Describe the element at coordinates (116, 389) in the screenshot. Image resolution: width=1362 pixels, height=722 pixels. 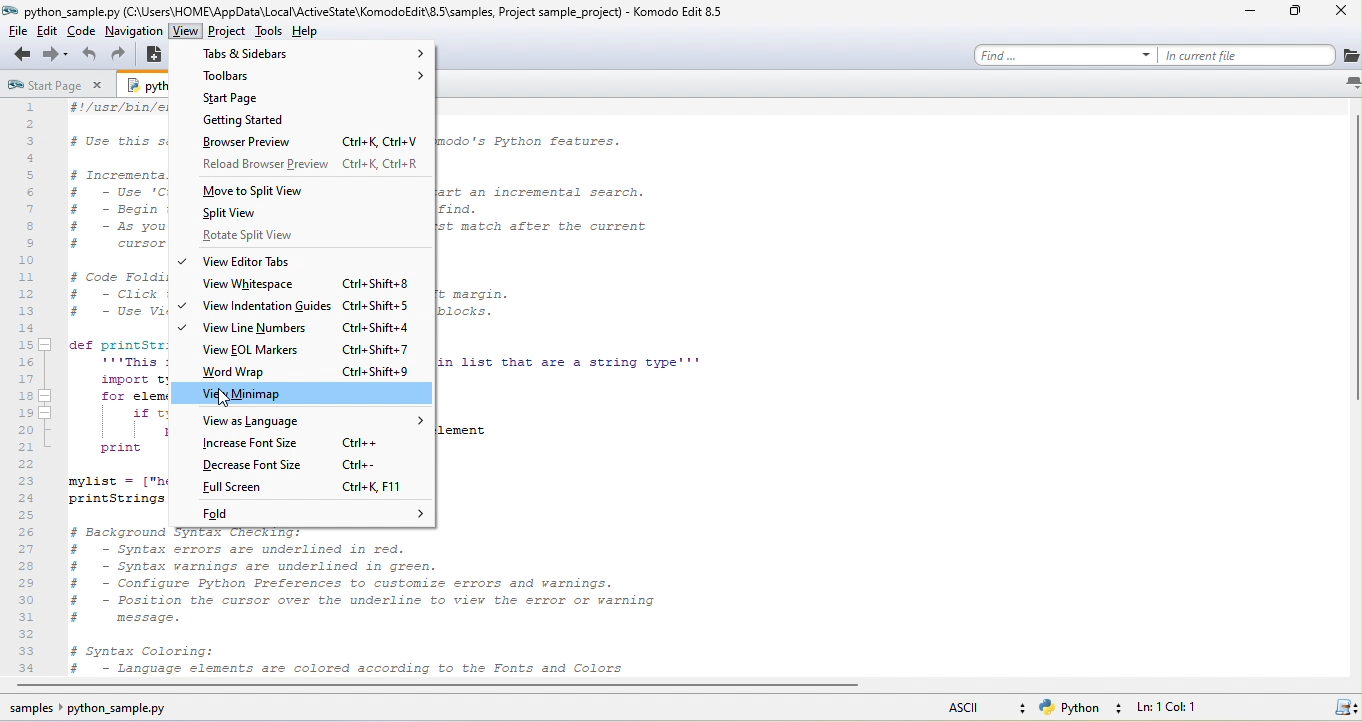
I see `python code` at that location.